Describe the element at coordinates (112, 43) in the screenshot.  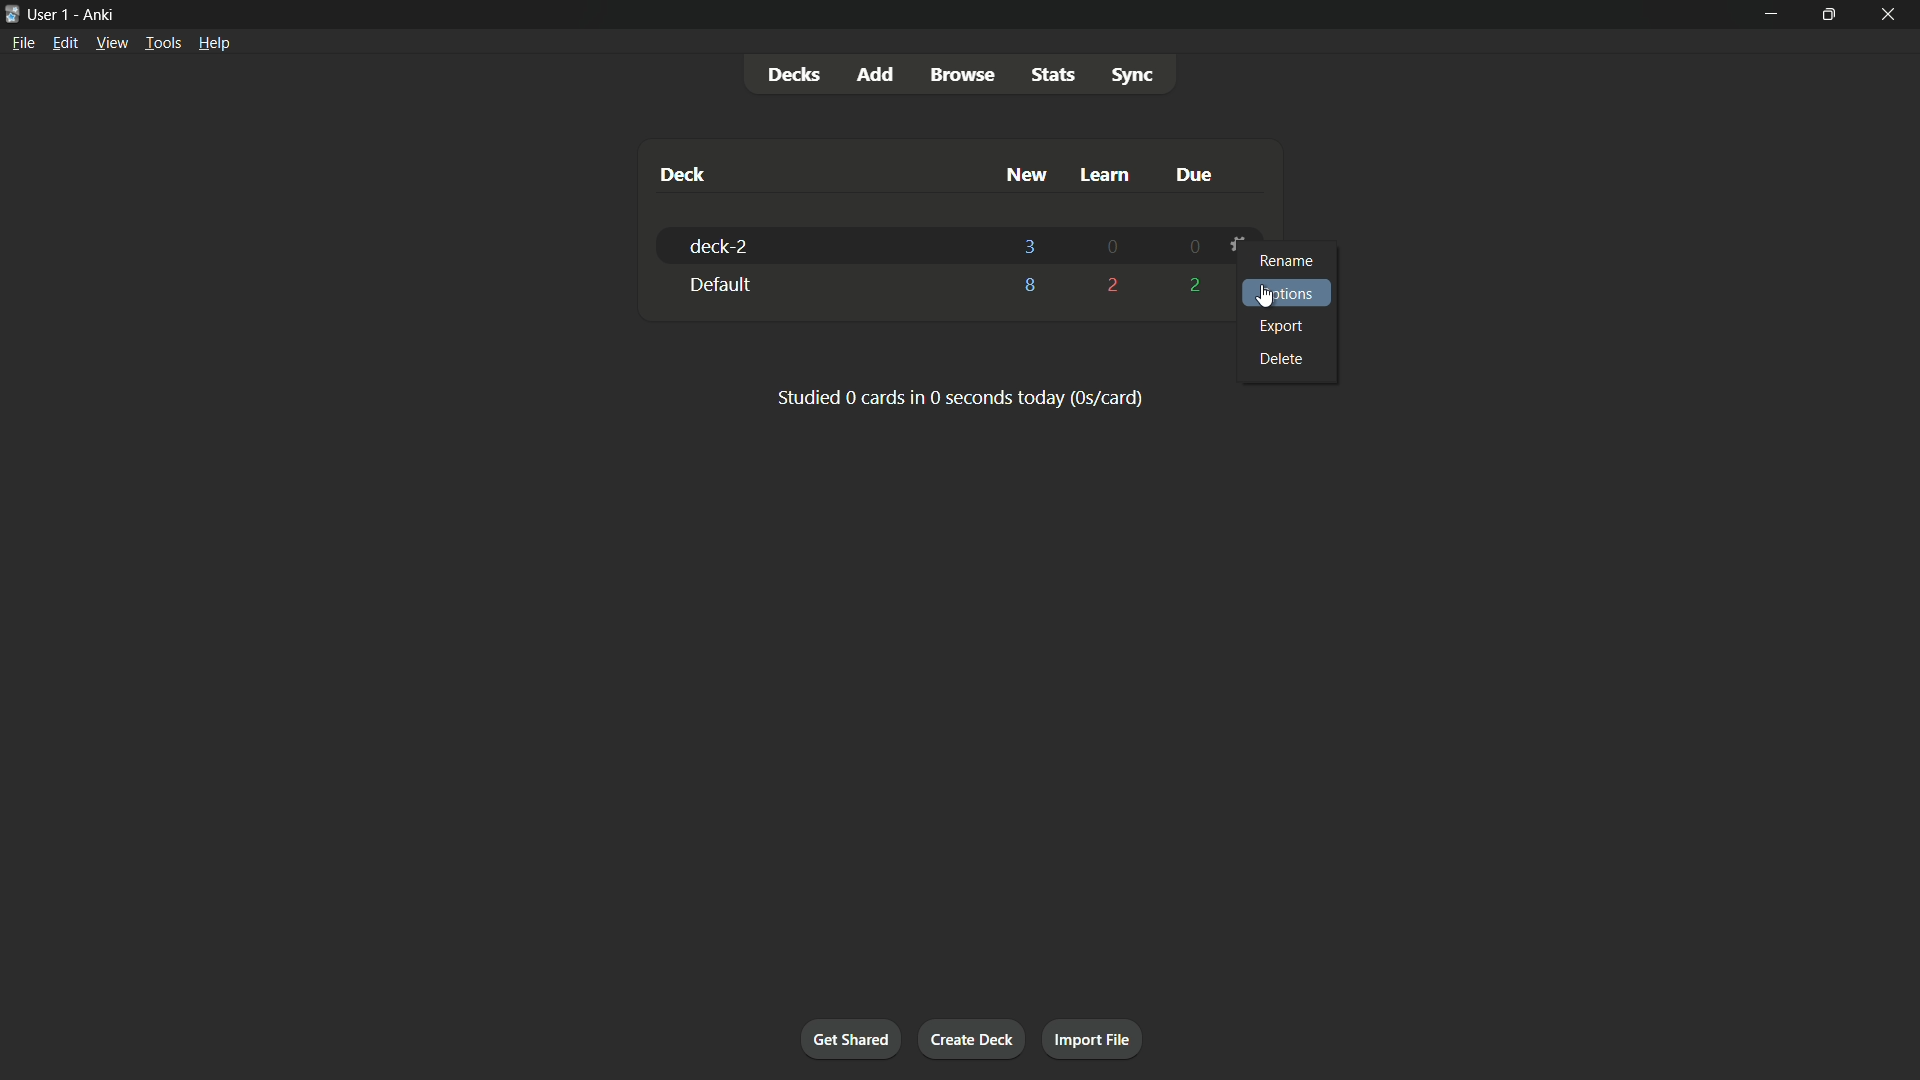
I see `view menu` at that location.